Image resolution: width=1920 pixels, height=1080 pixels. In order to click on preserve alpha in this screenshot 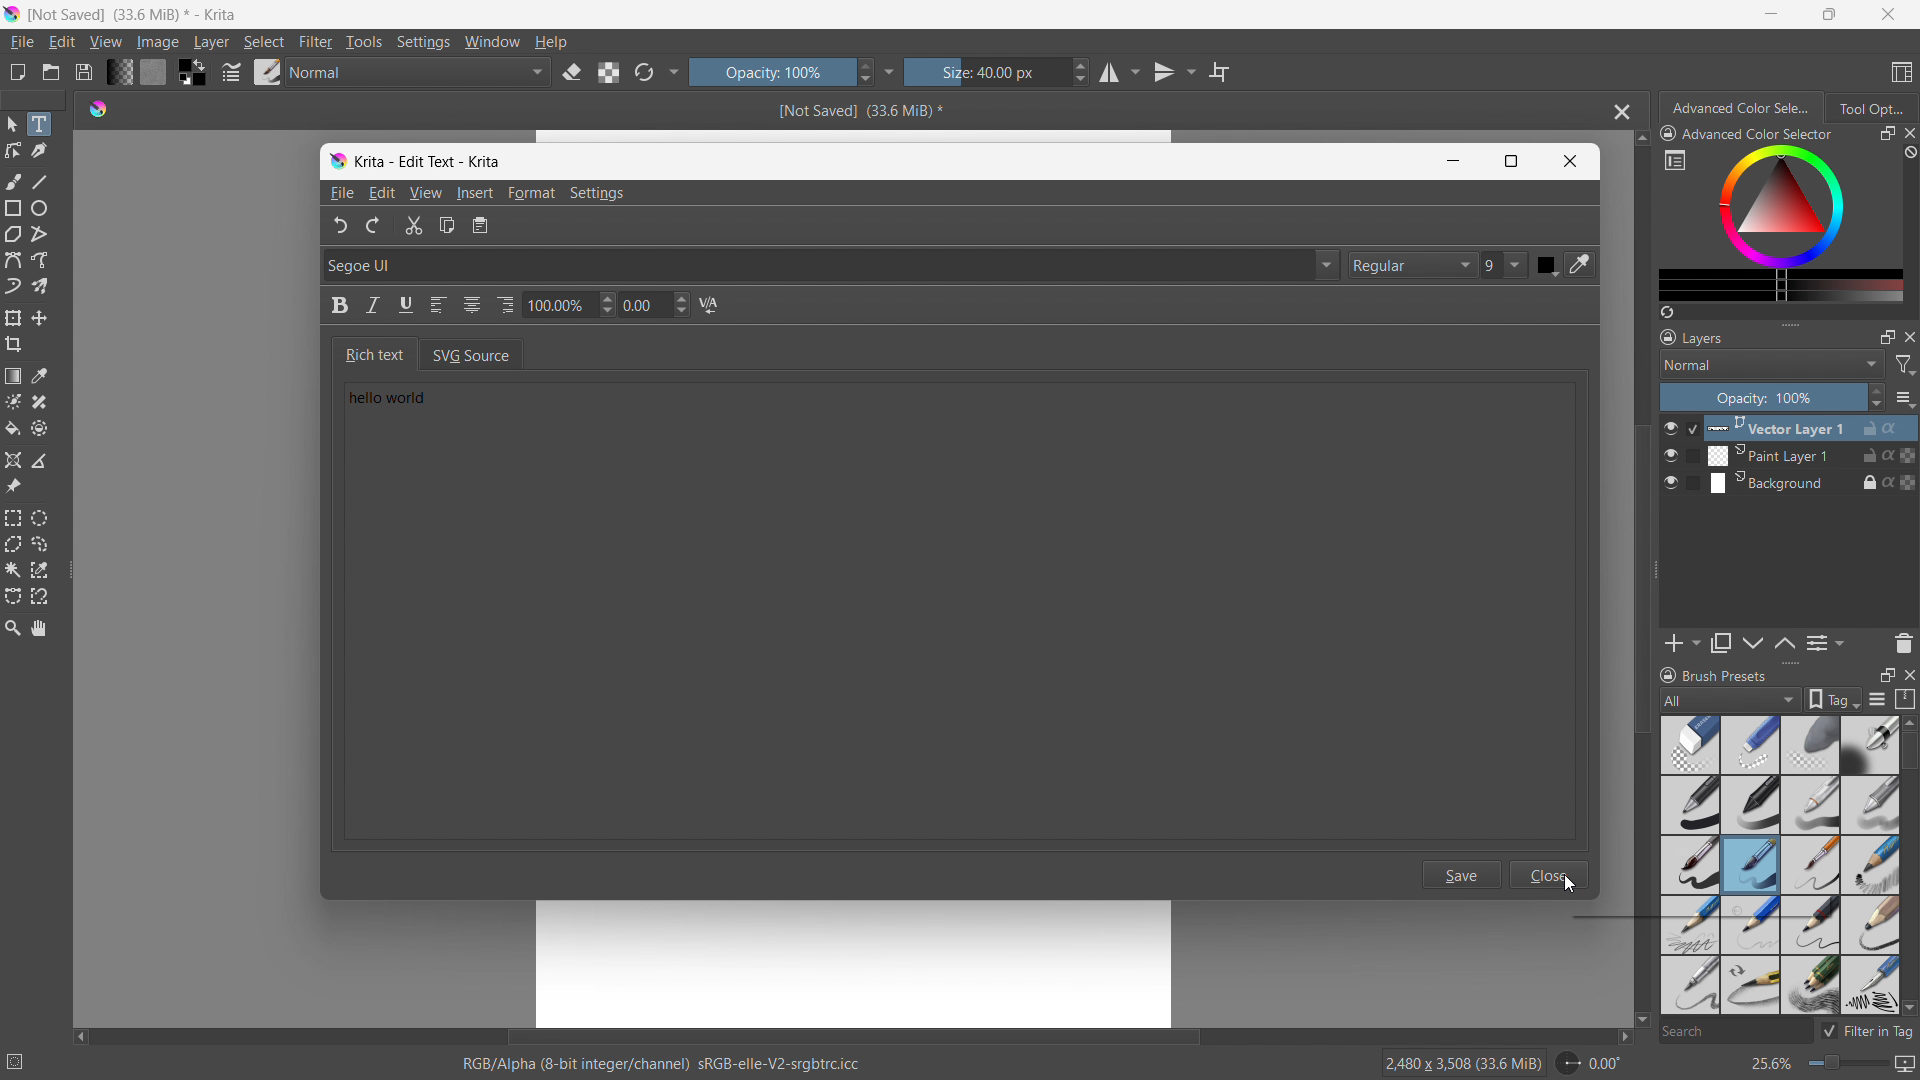, I will do `click(608, 73)`.